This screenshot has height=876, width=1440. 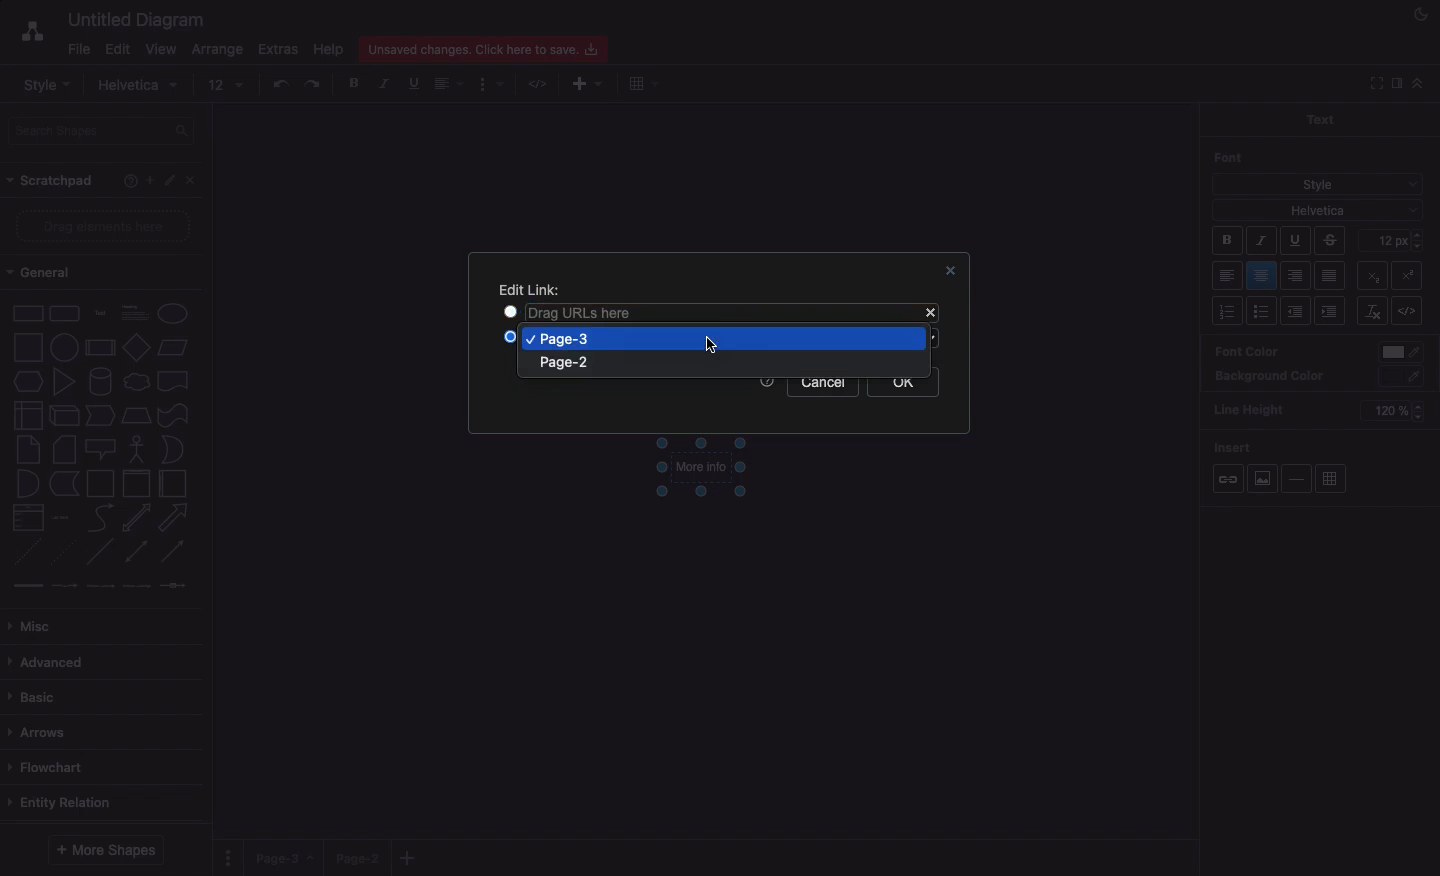 What do you see at coordinates (1373, 84) in the screenshot?
I see `Collapse` at bounding box center [1373, 84].